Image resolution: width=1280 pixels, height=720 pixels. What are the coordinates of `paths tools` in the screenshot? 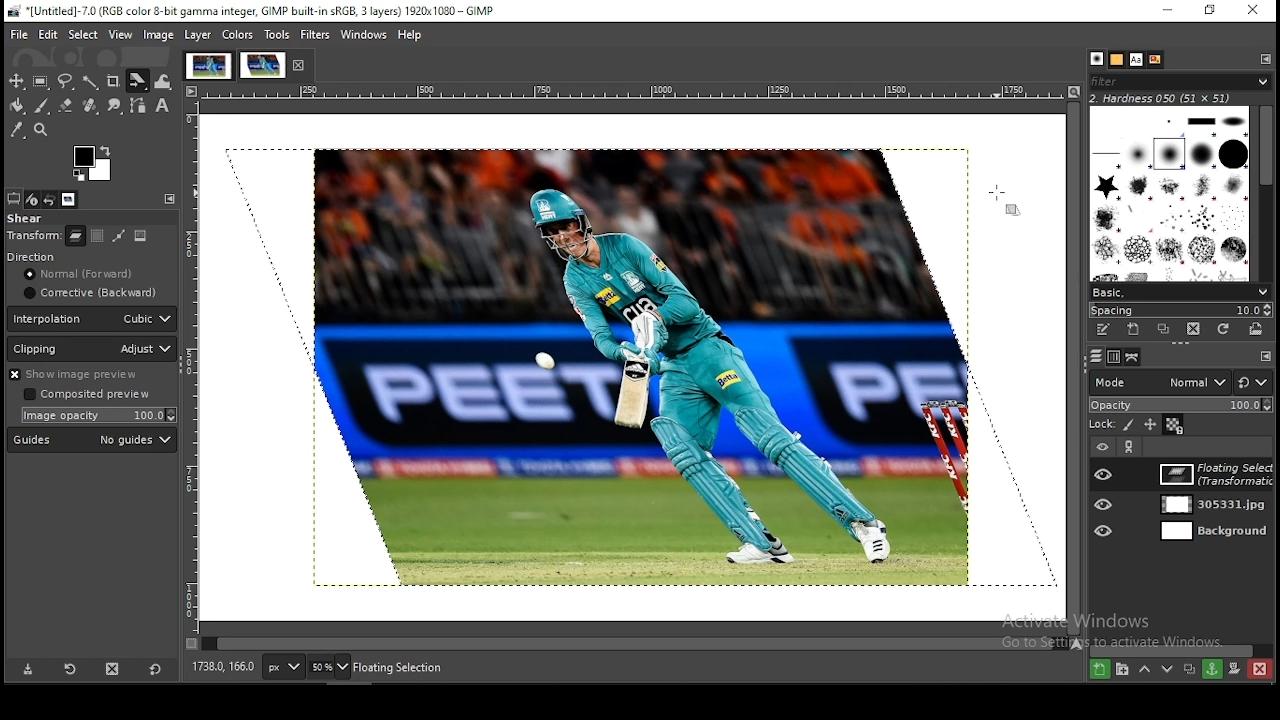 It's located at (138, 105).